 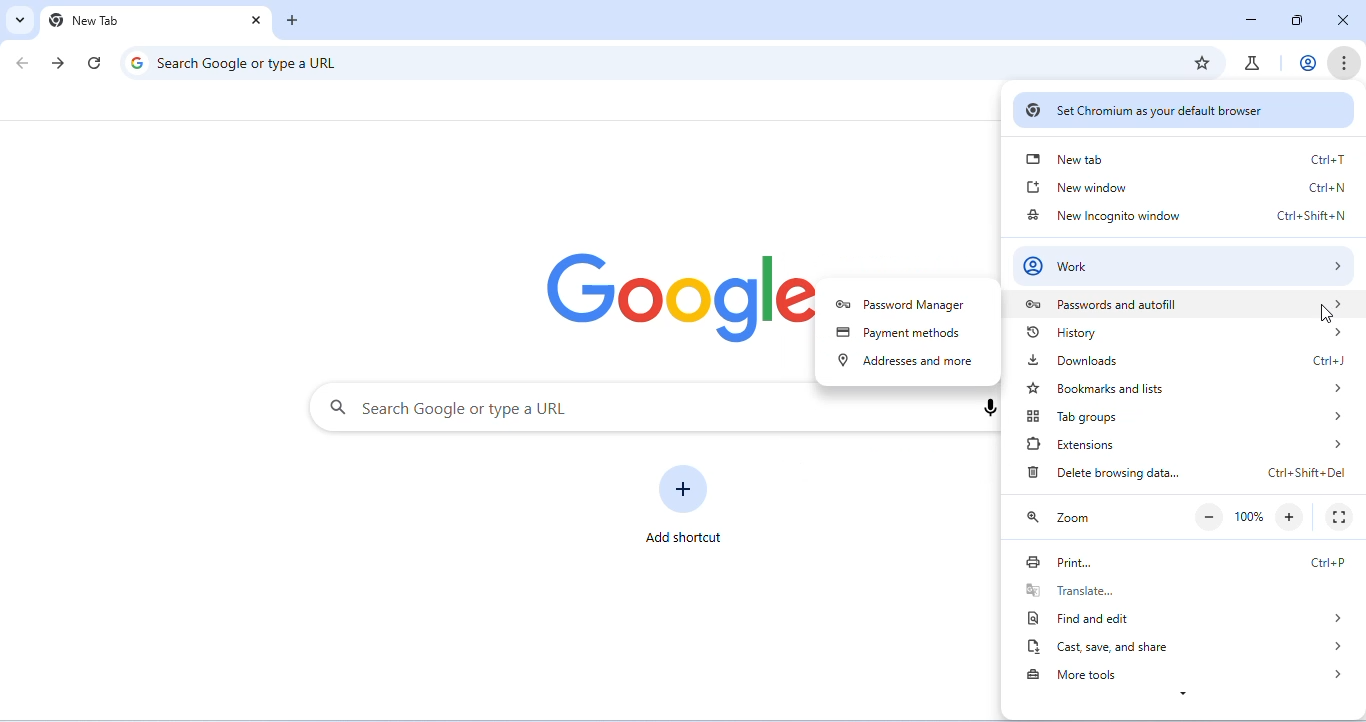 What do you see at coordinates (1183, 303) in the screenshot?
I see `passwords and autofill` at bounding box center [1183, 303].